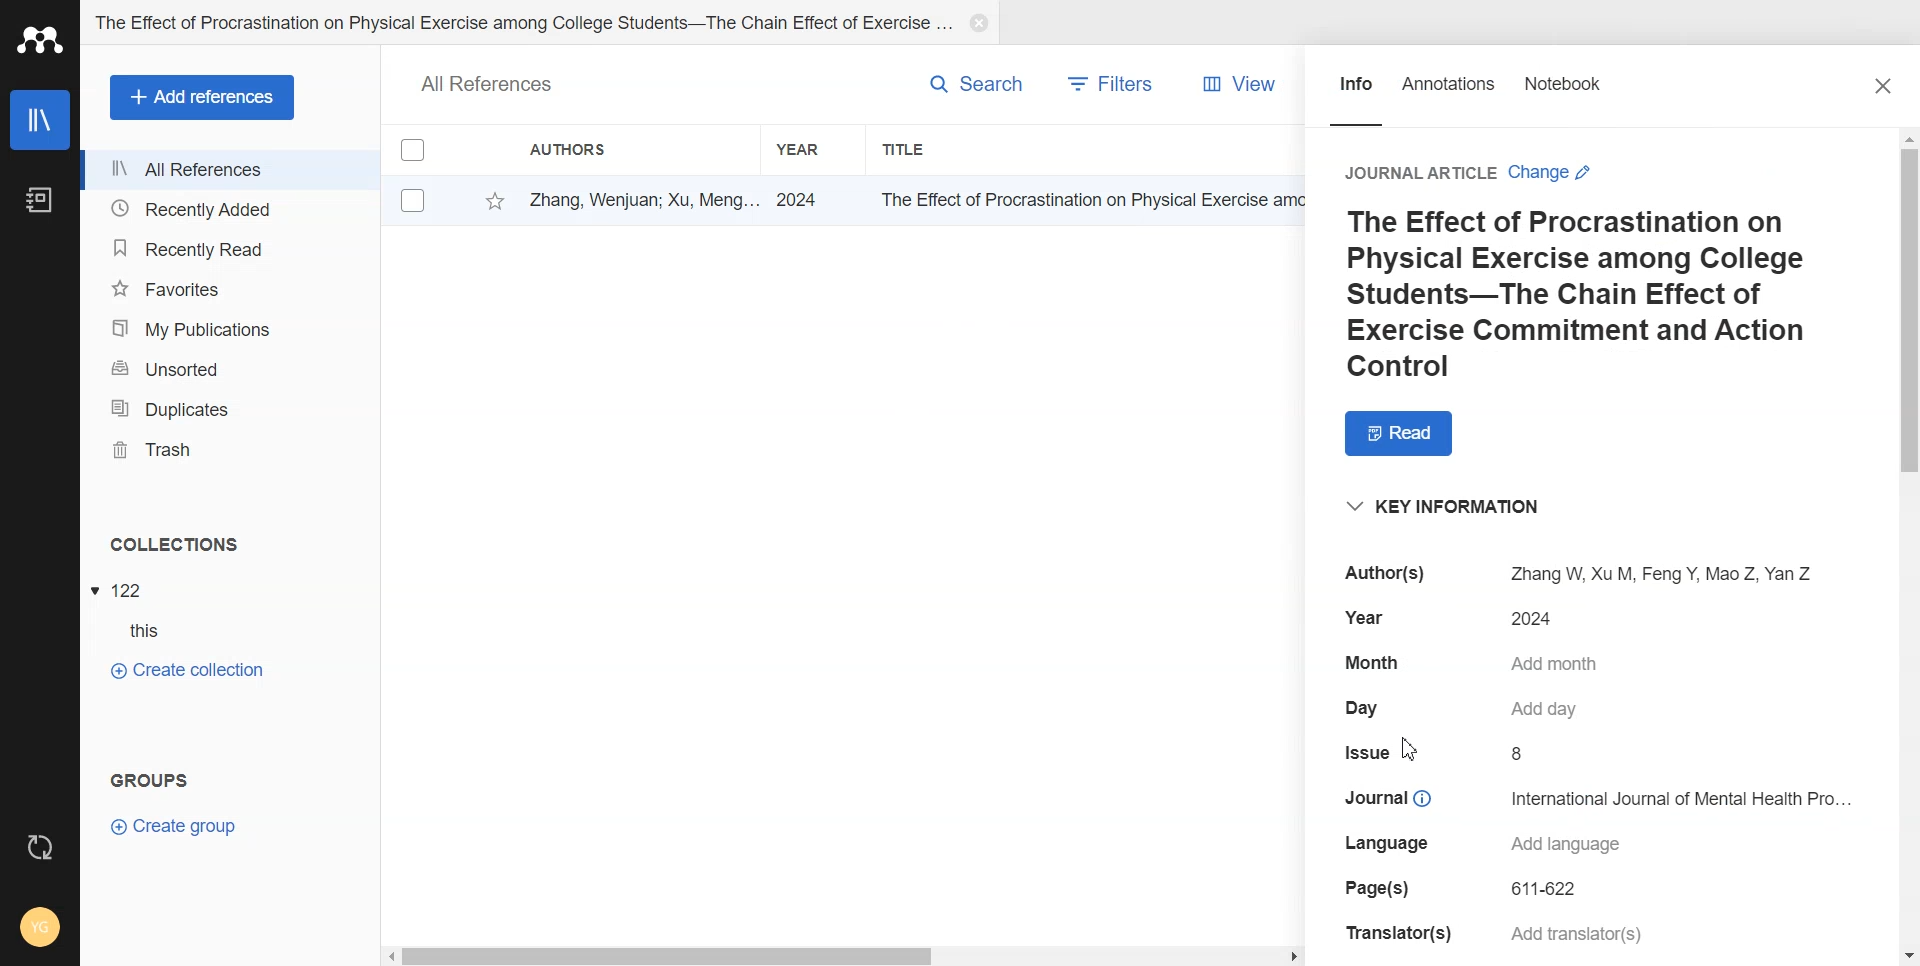  Describe the element at coordinates (802, 199) in the screenshot. I see `2024` at that location.